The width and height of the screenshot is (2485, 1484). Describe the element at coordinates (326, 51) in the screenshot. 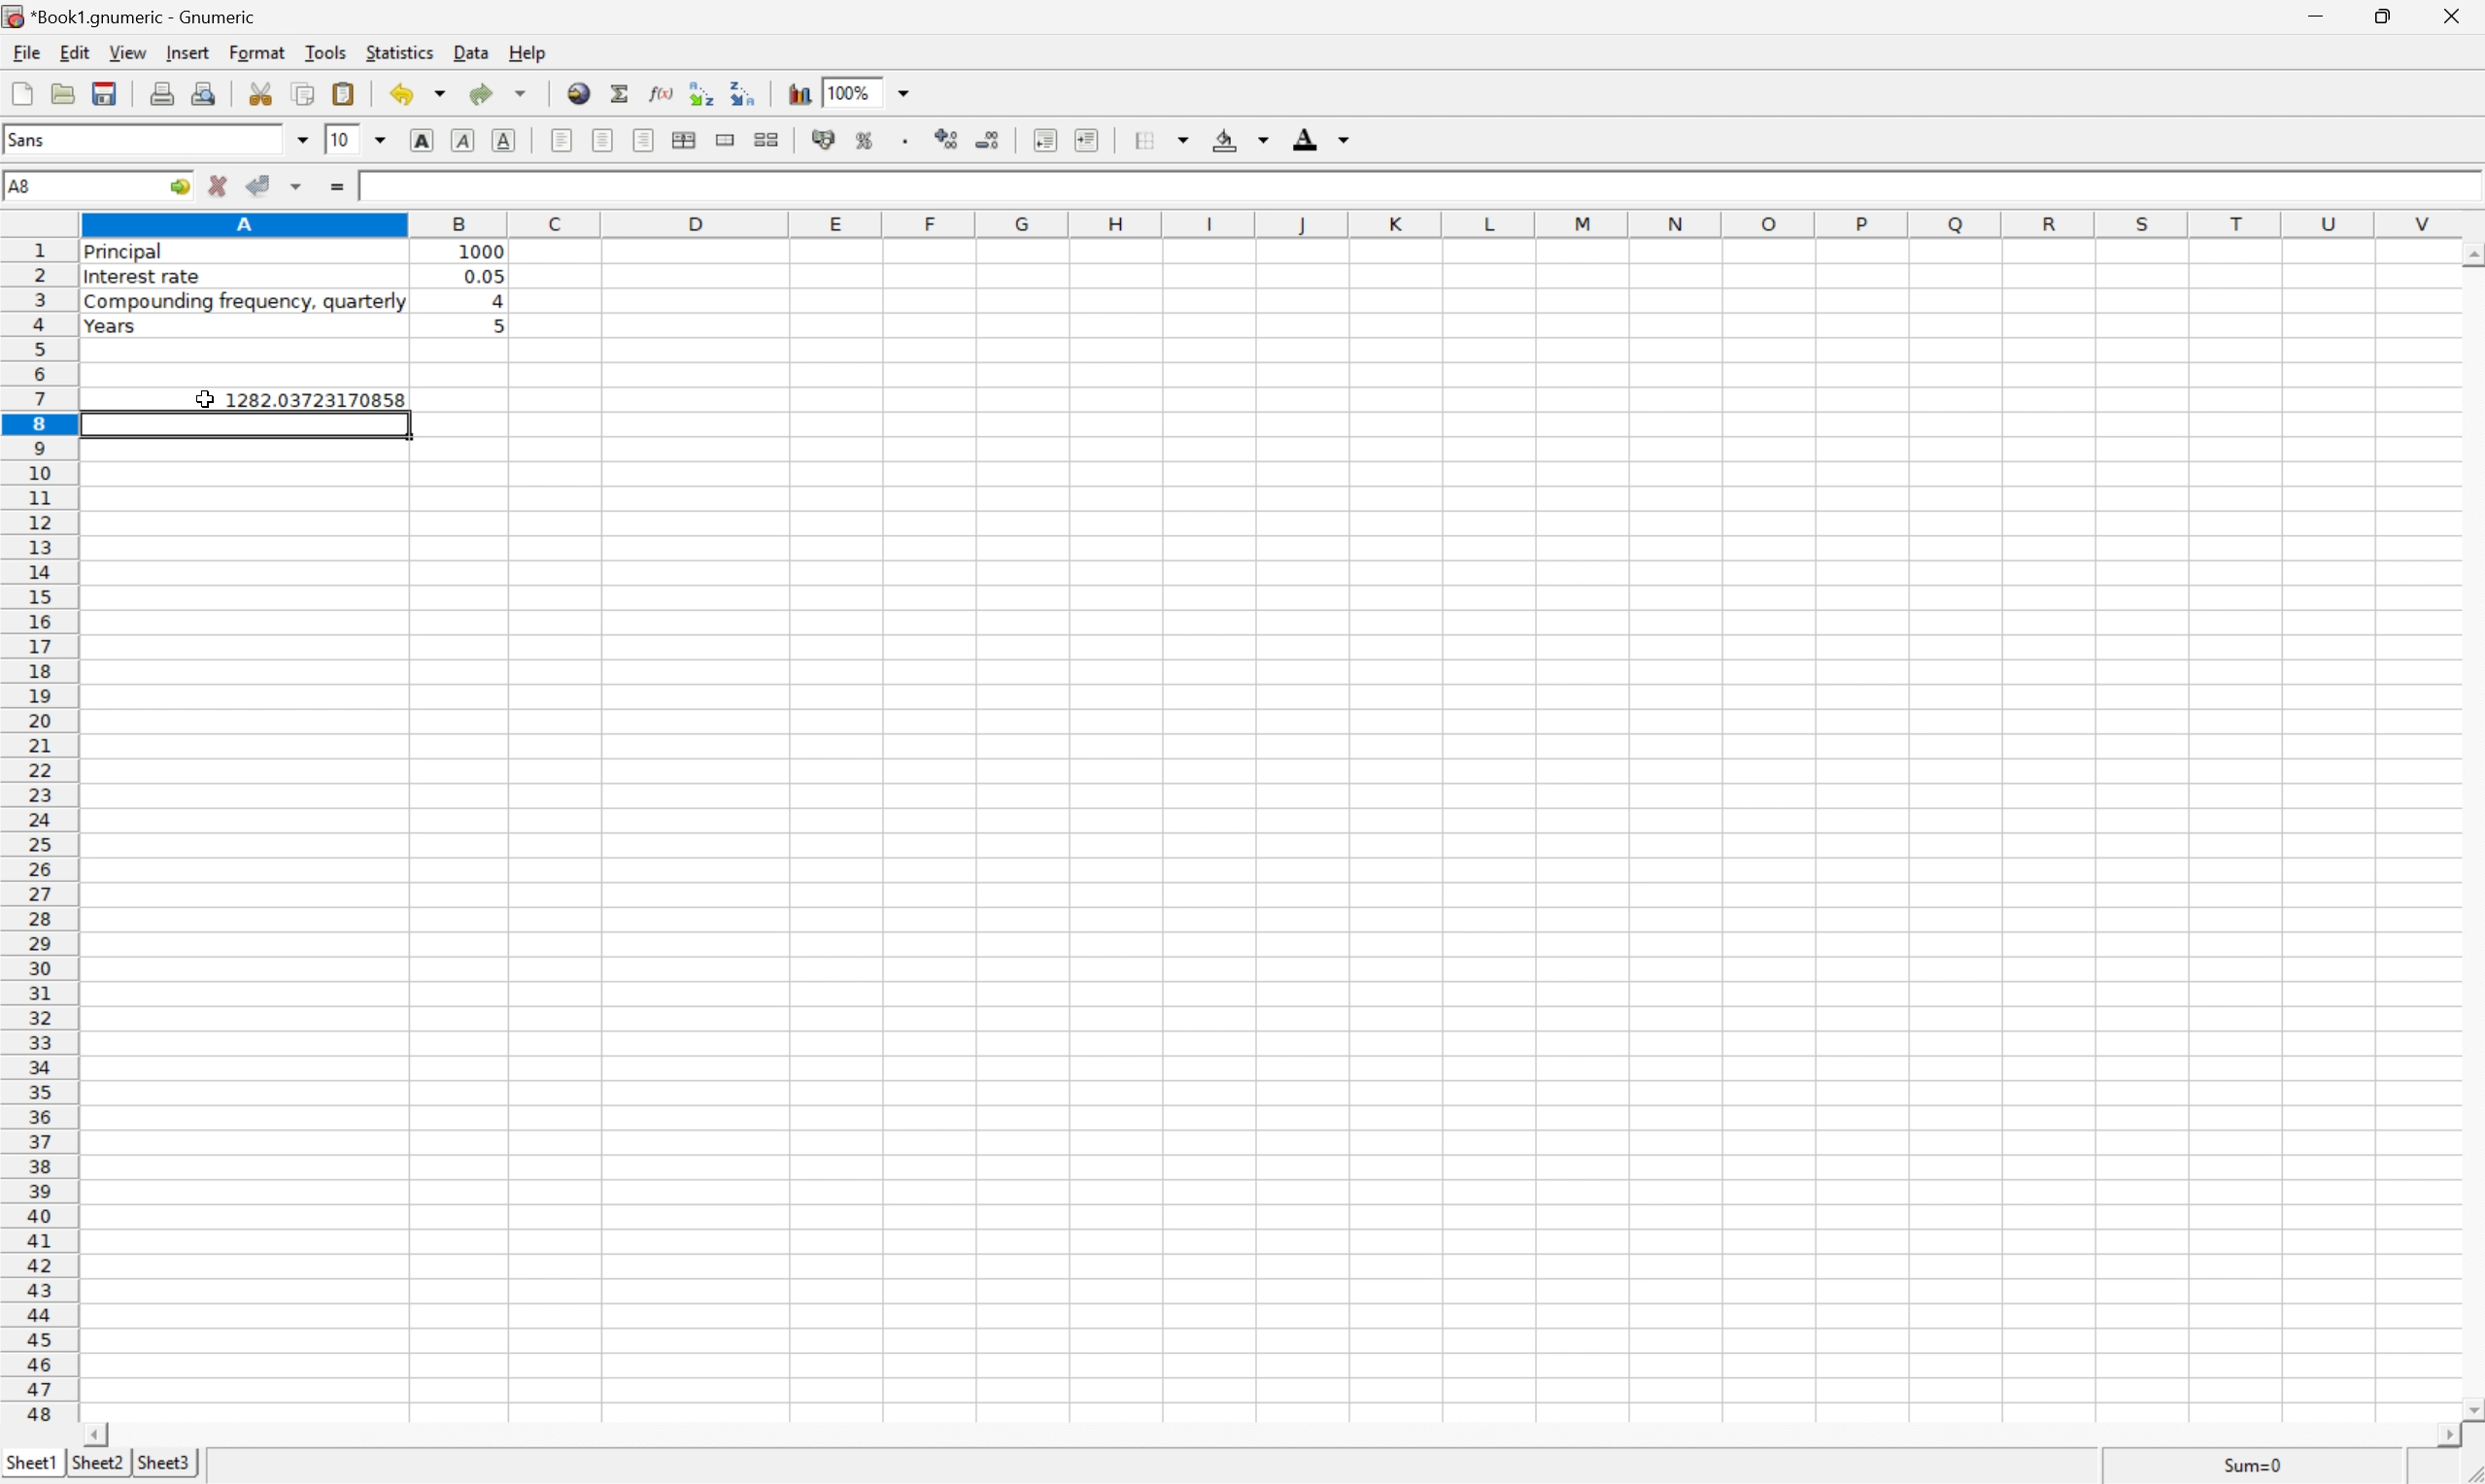

I see `tools` at that location.